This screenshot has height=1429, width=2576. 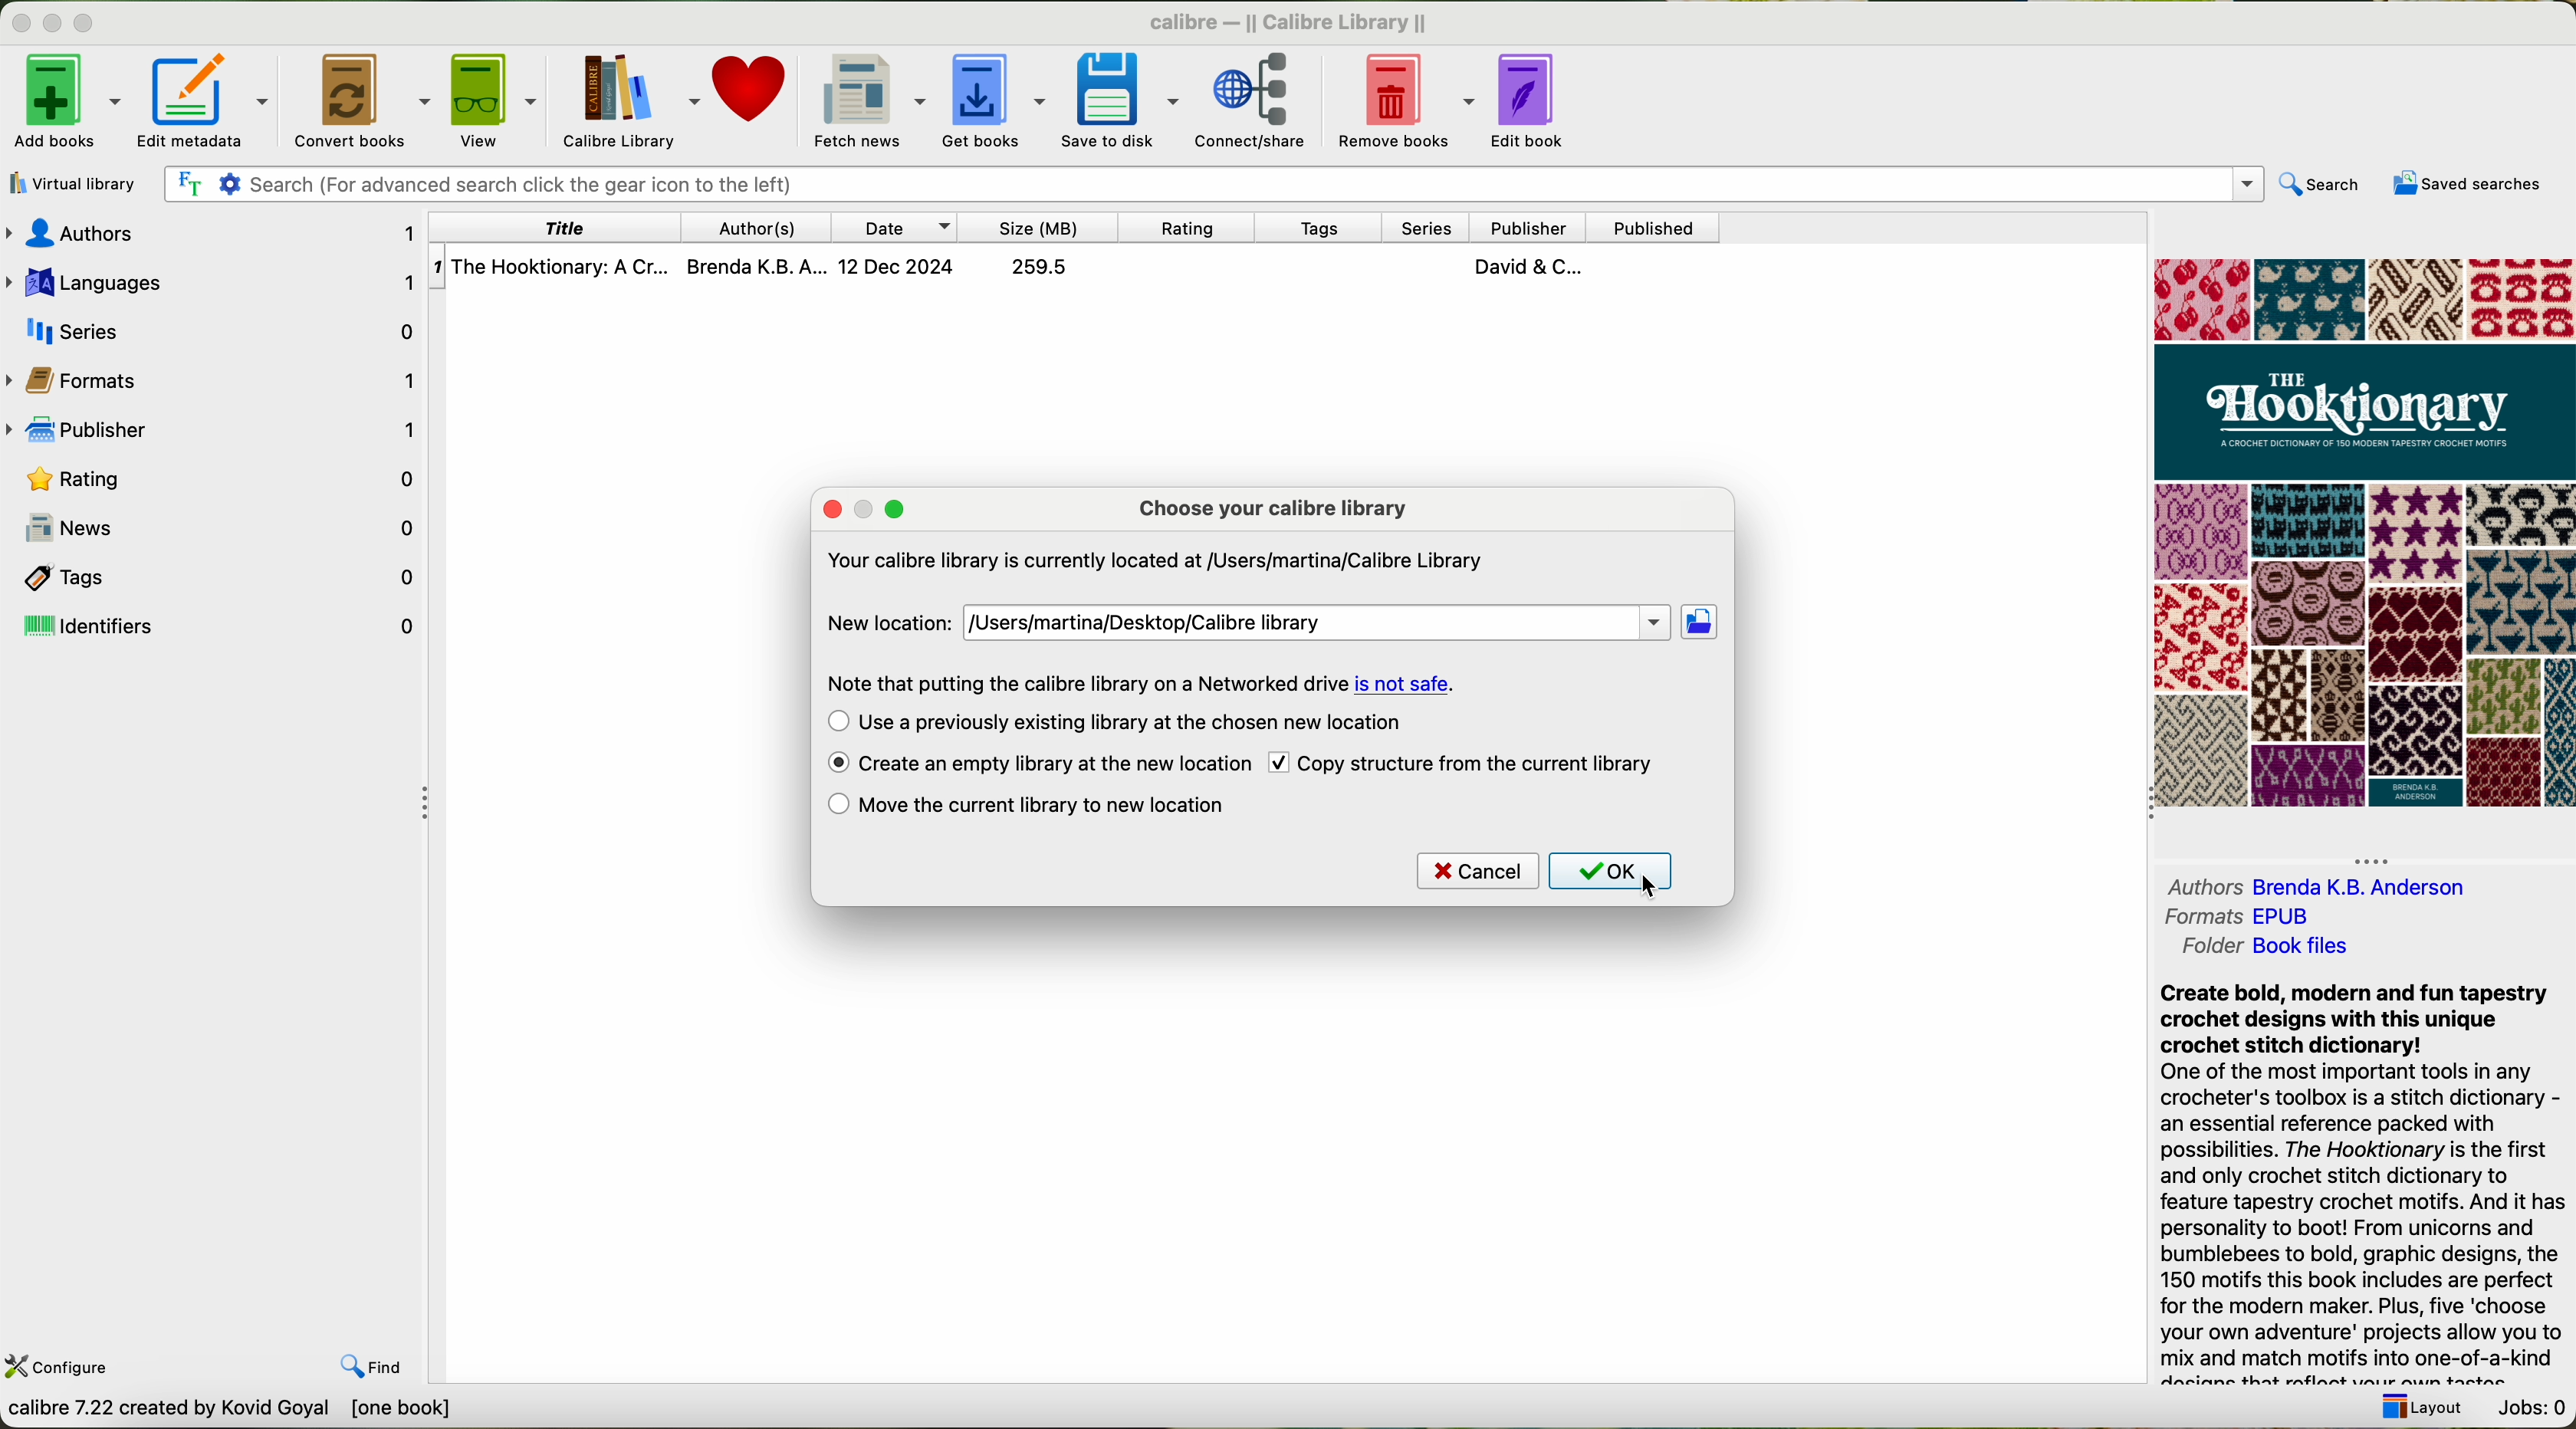 I want to click on checkbox, so click(x=834, y=806).